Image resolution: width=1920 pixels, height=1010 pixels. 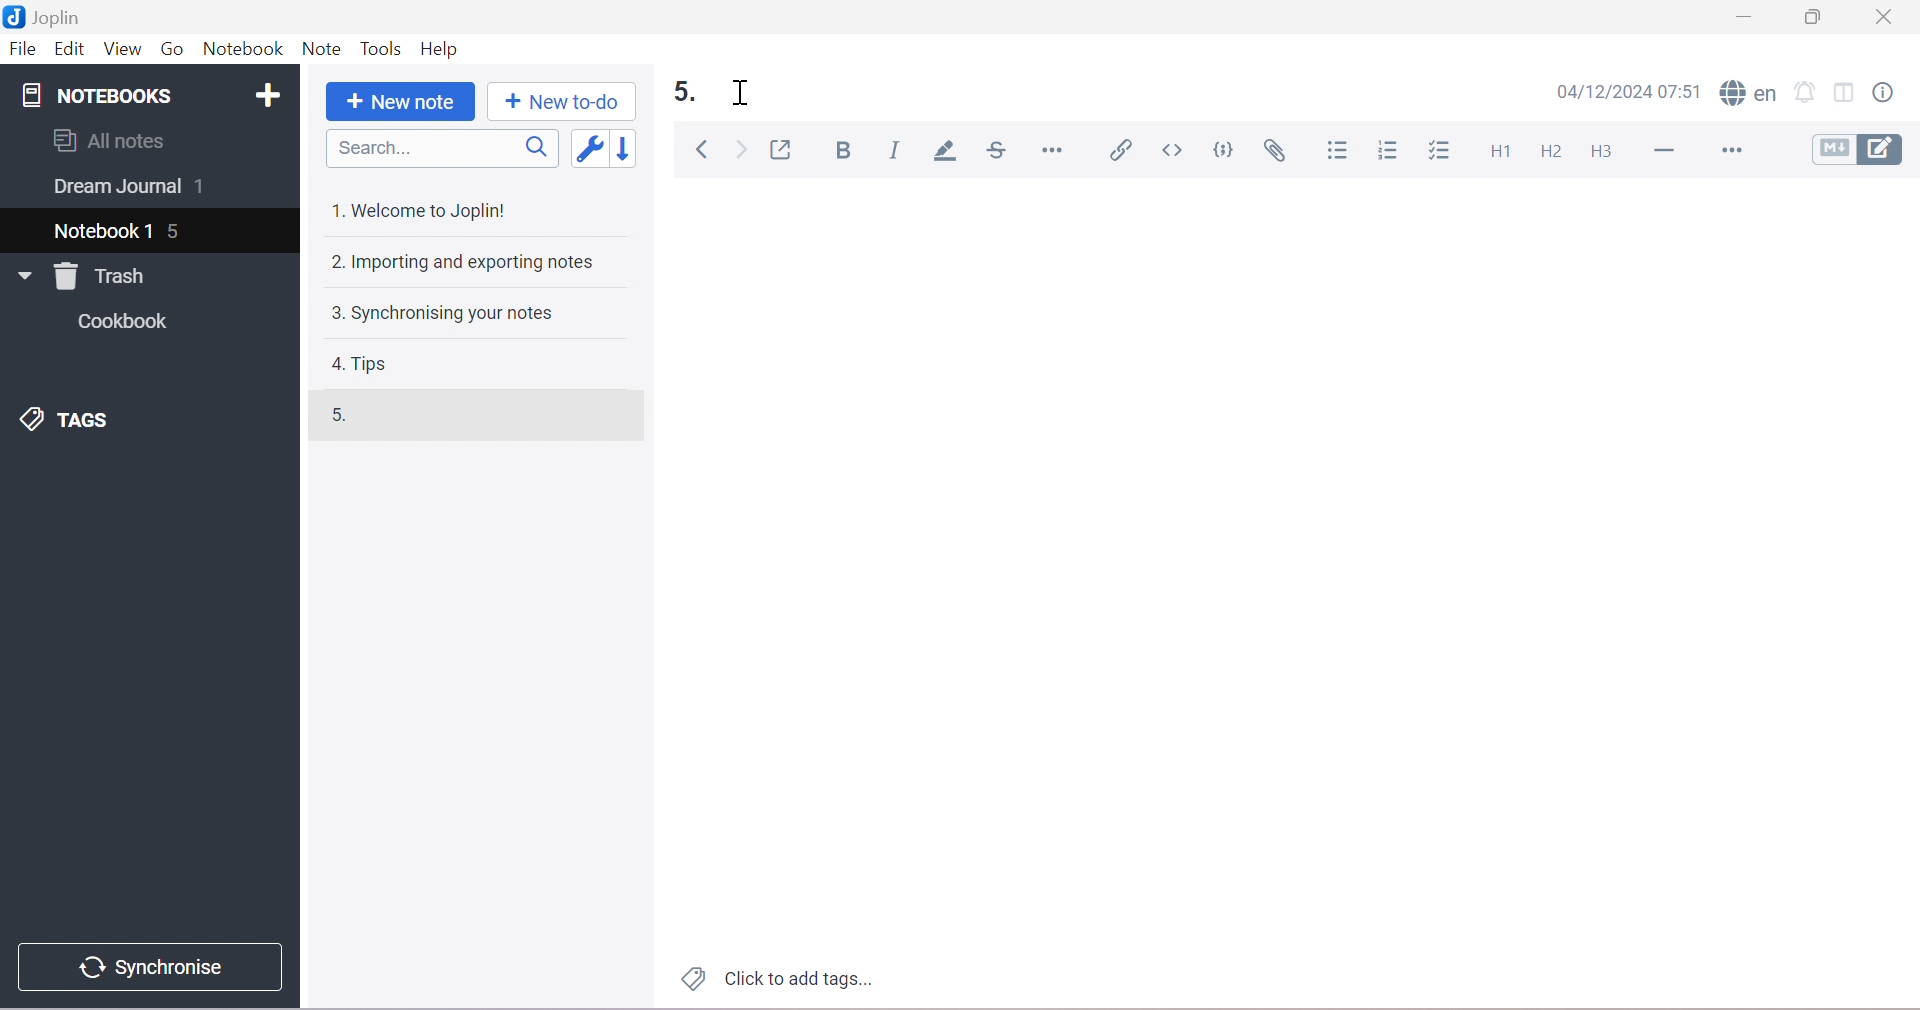 What do you see at coordinates (689, 93) in the screenshot?
I see `5. ` at bounding box center [689, 93].